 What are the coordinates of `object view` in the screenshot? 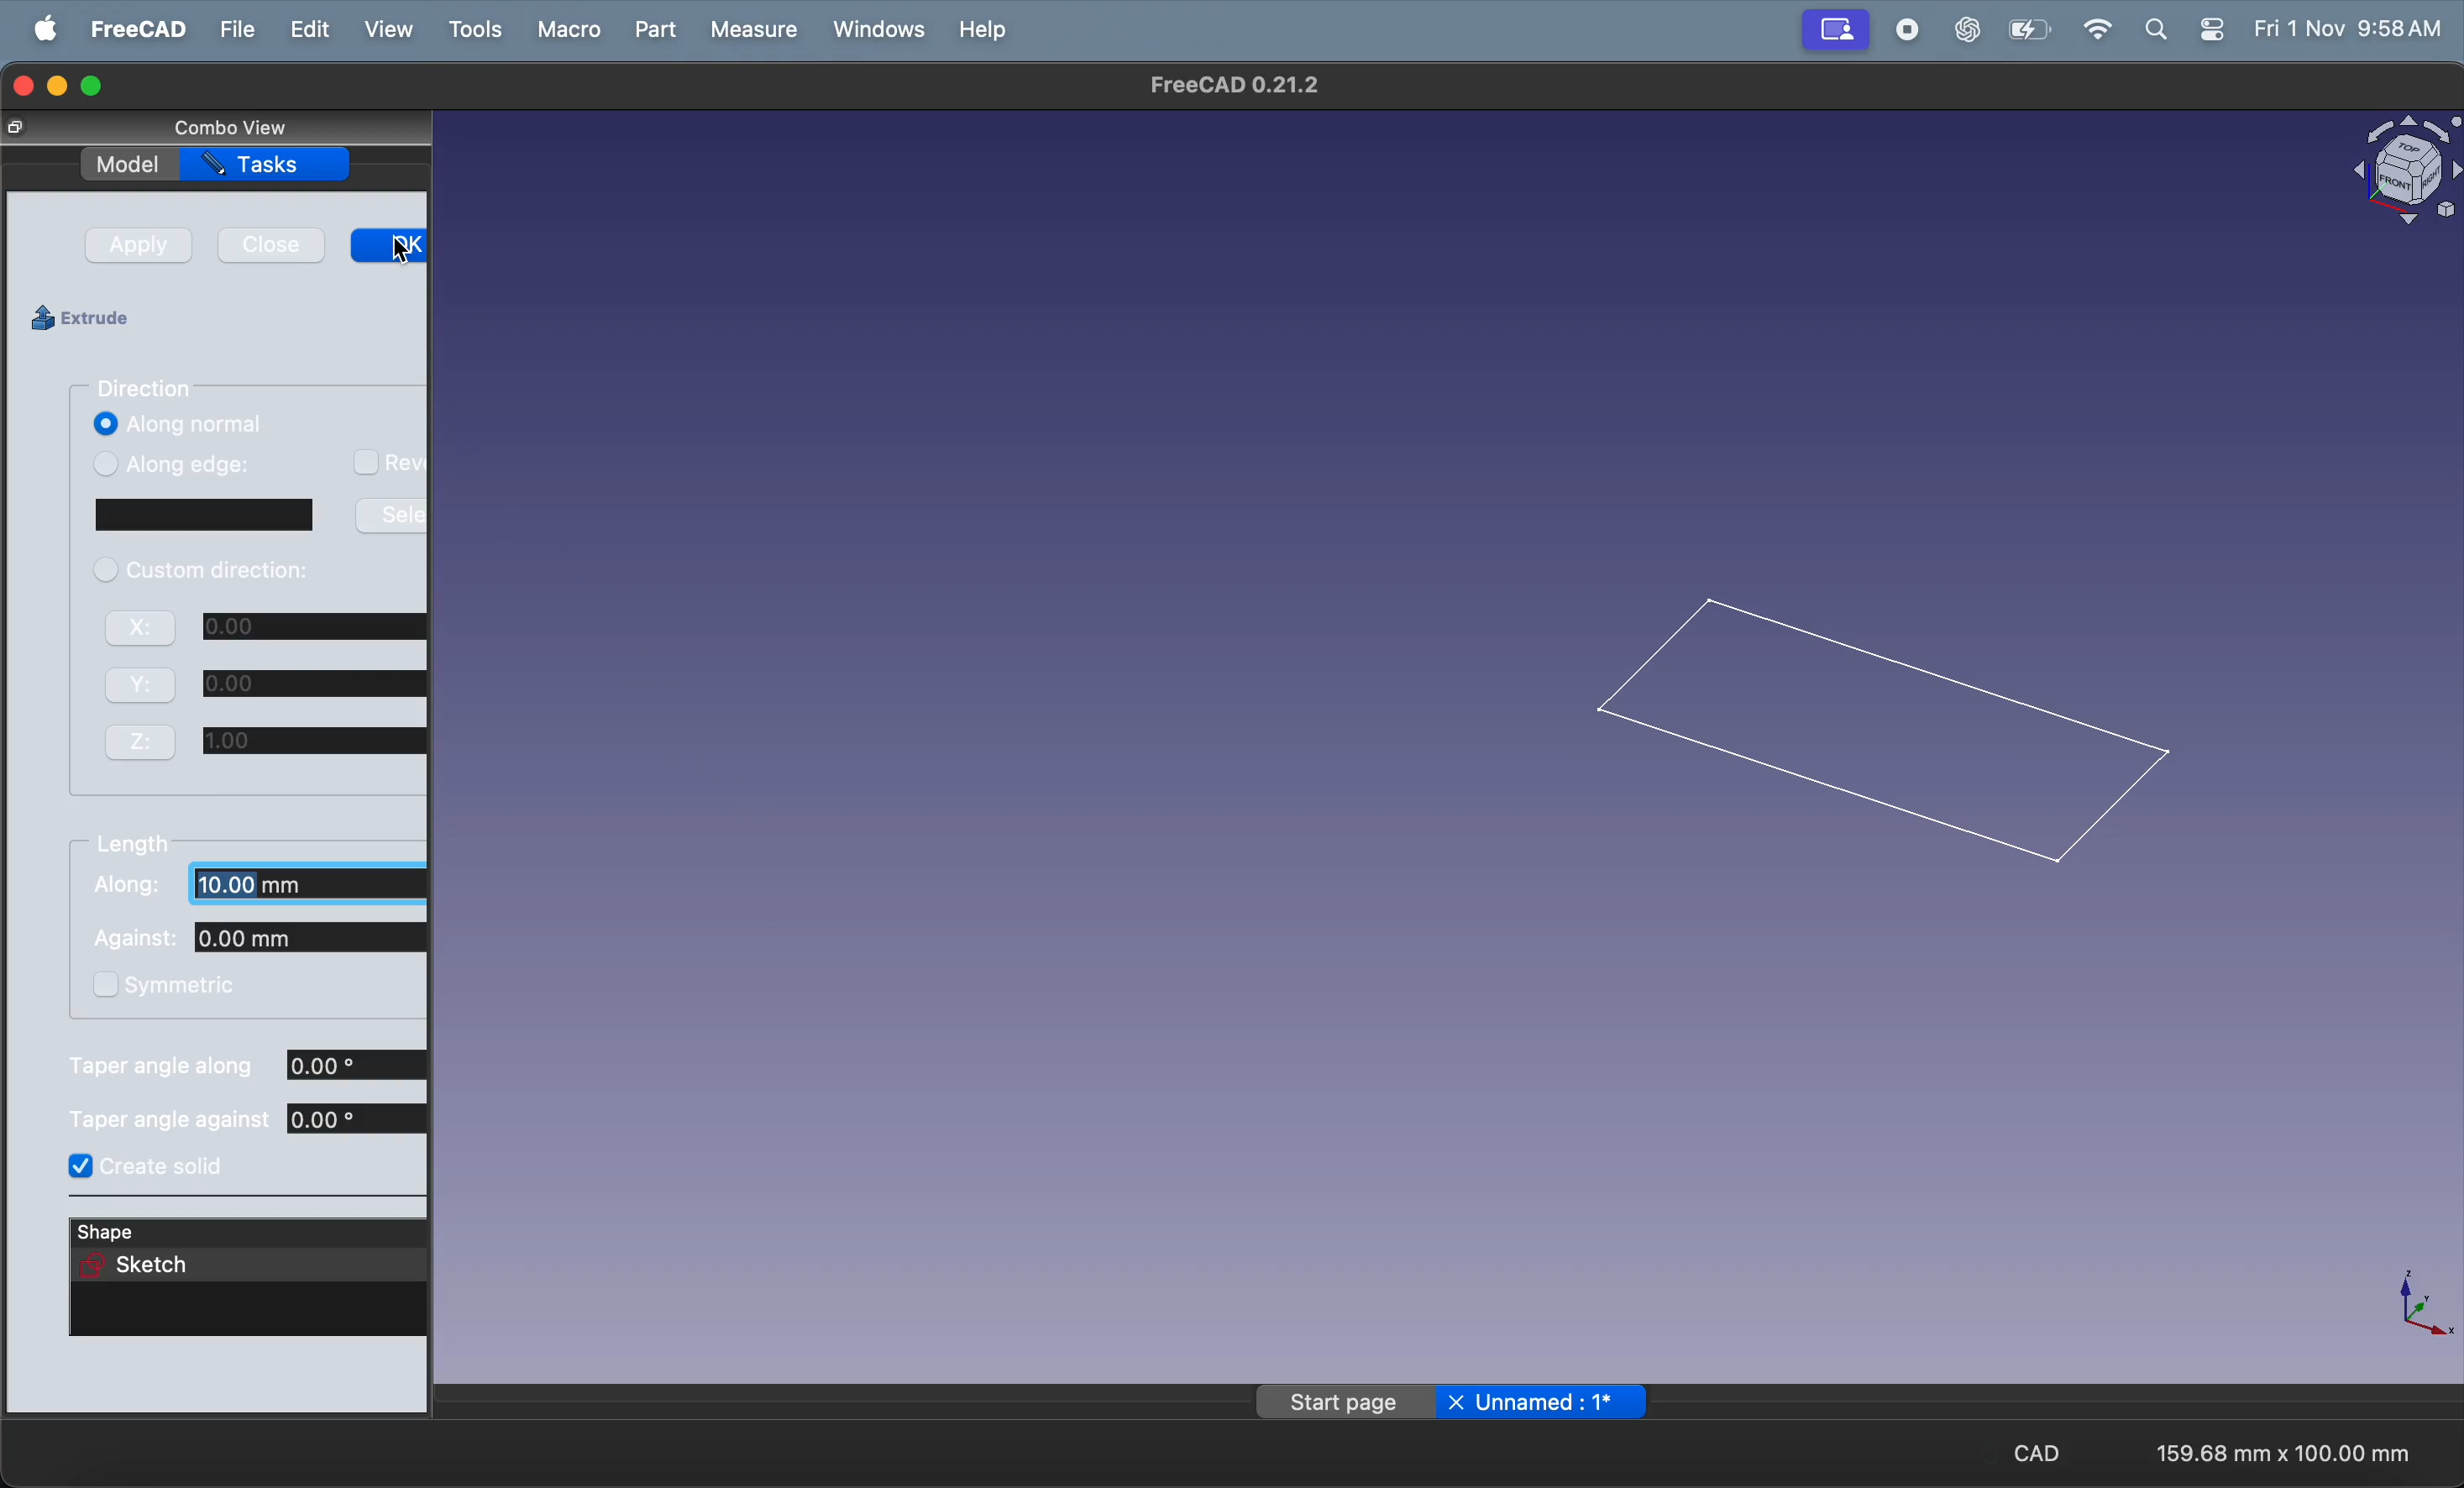 It's located at (2389, 170).